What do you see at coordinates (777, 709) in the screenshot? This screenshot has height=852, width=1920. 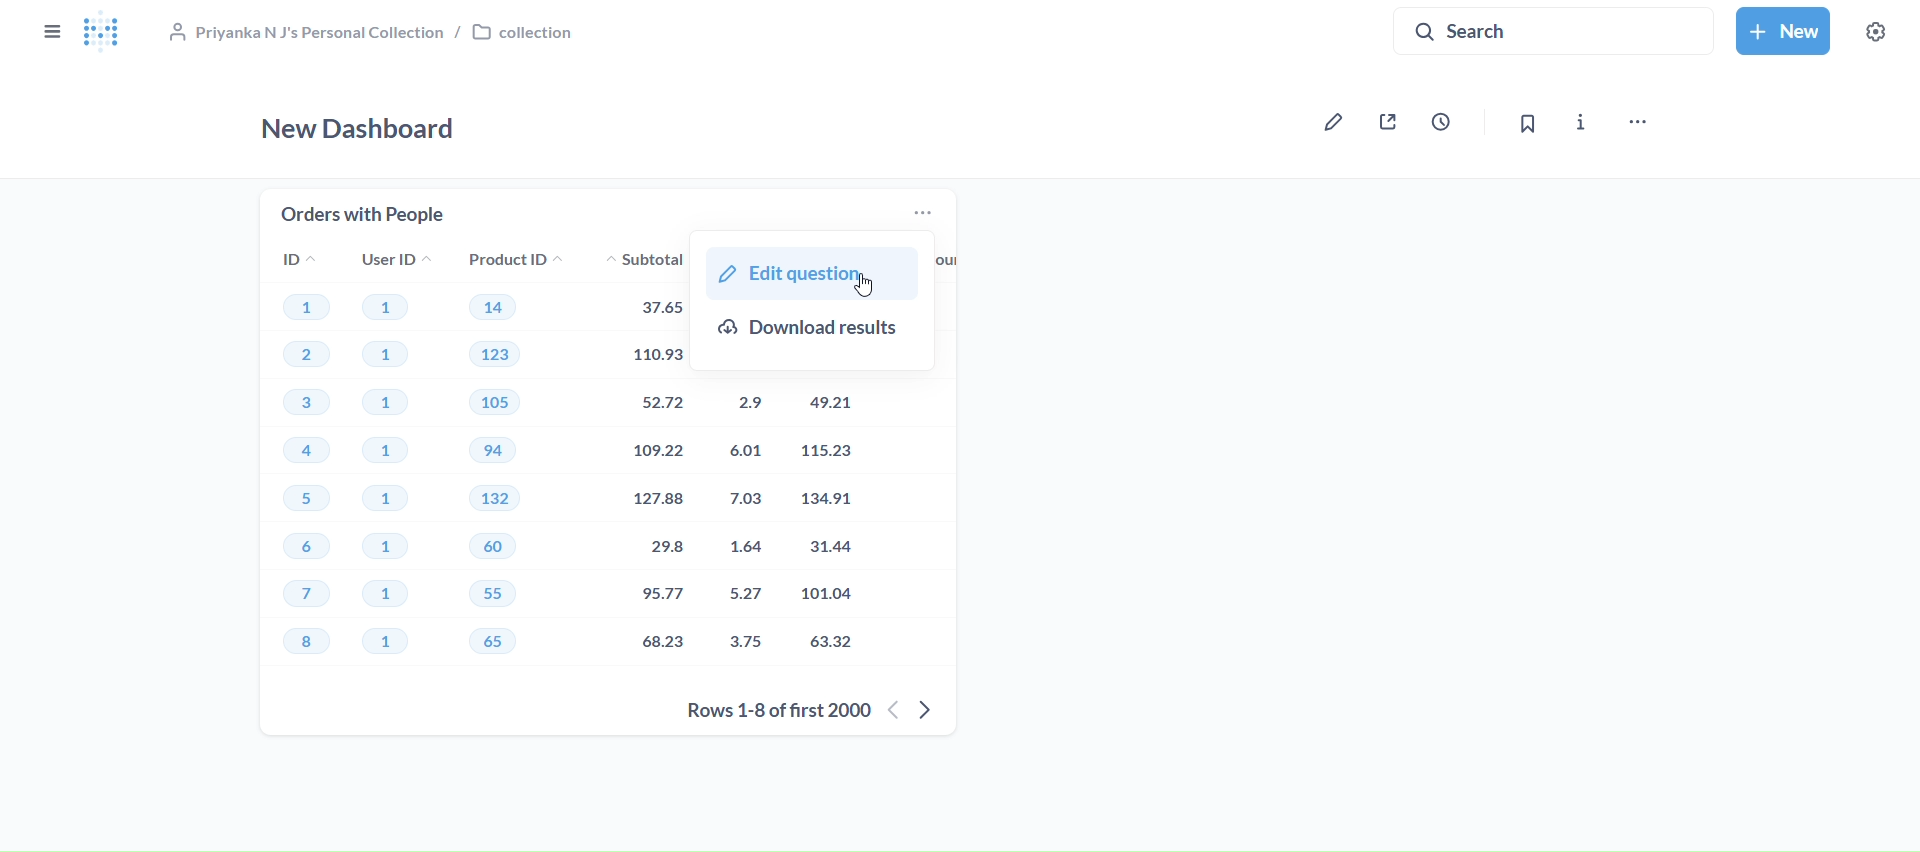 I see `rows 1-8 of first 2000` at bounding box center [777, 709].